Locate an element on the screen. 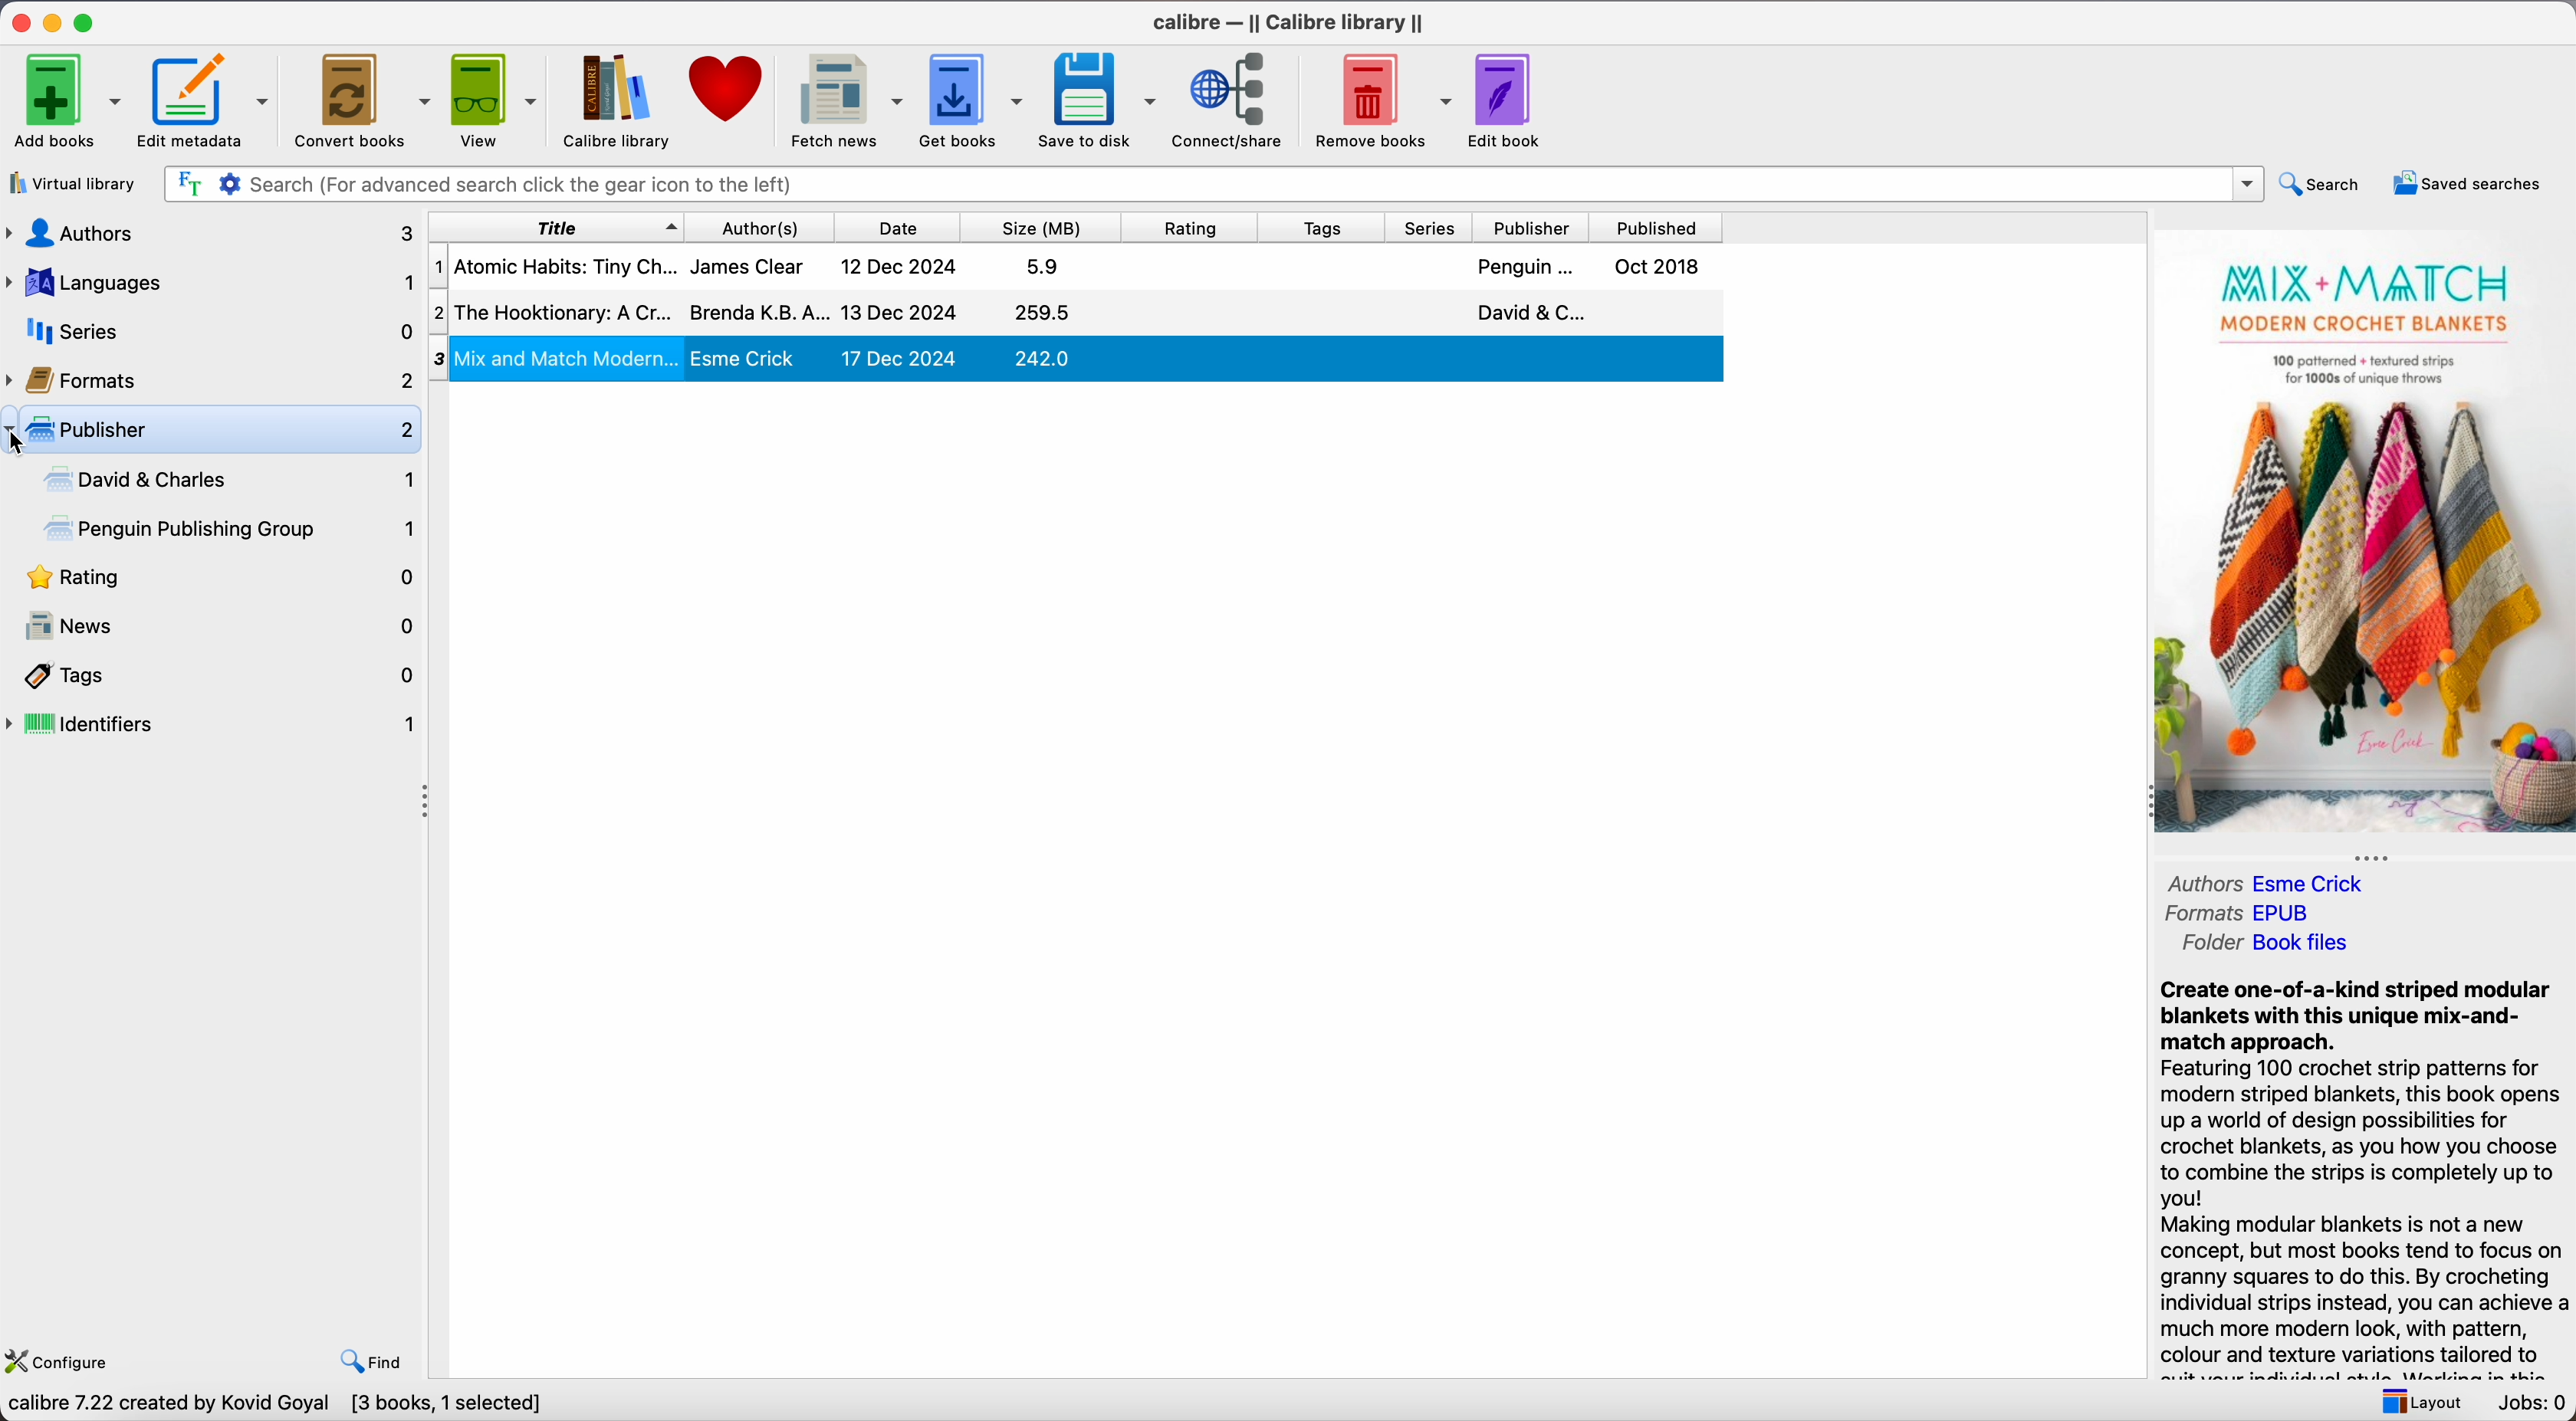 Image resolution: width=2576 pixels, height=1421 pixels. virtual library is located at coordinates (77, 183).